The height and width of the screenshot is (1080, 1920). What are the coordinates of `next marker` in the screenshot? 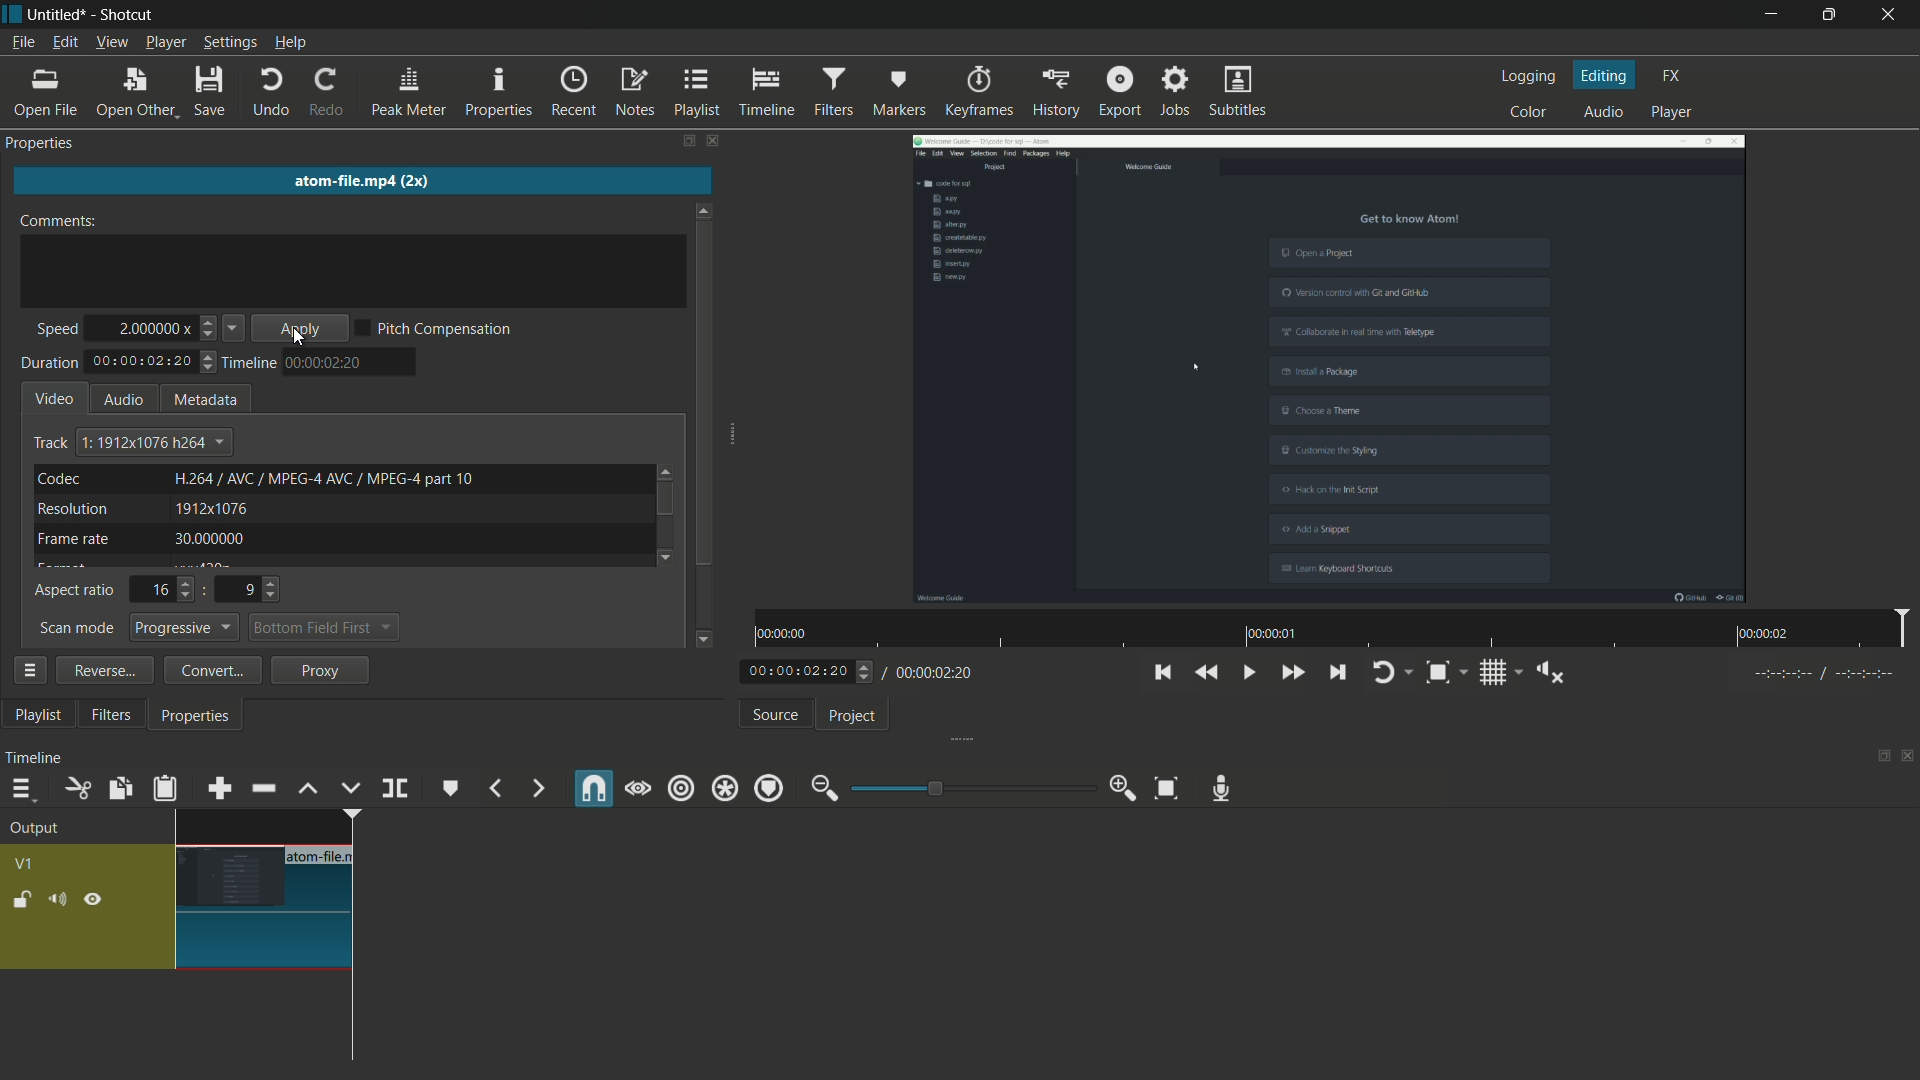 It's located at (536, 788).